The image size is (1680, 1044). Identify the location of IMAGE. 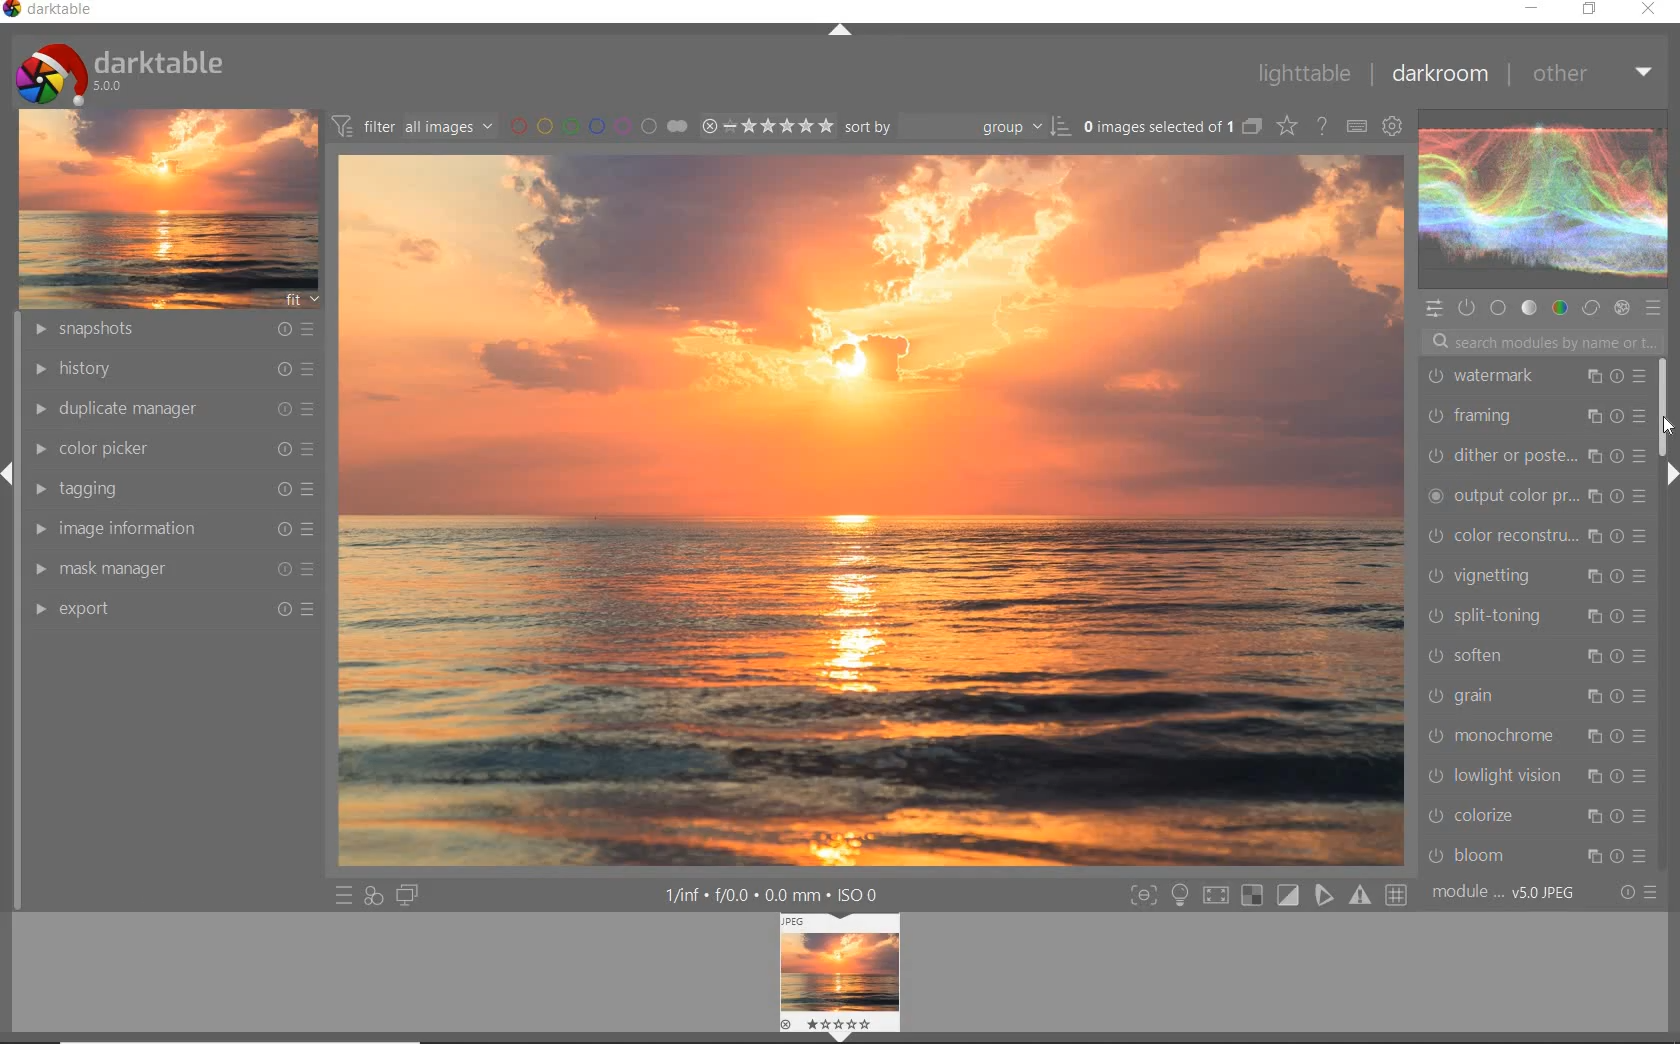
(168, 207).